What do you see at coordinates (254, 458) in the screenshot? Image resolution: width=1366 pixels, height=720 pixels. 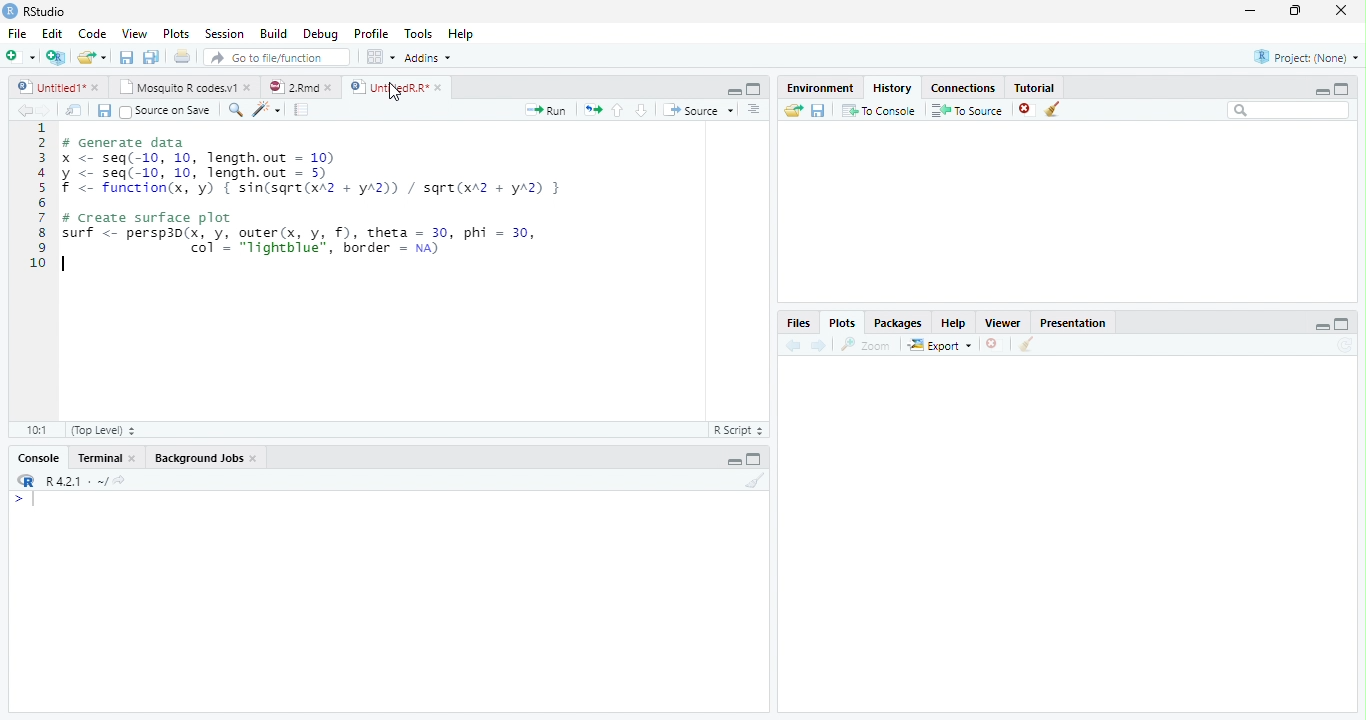 I see `Close` at bounding box center [254, 458].